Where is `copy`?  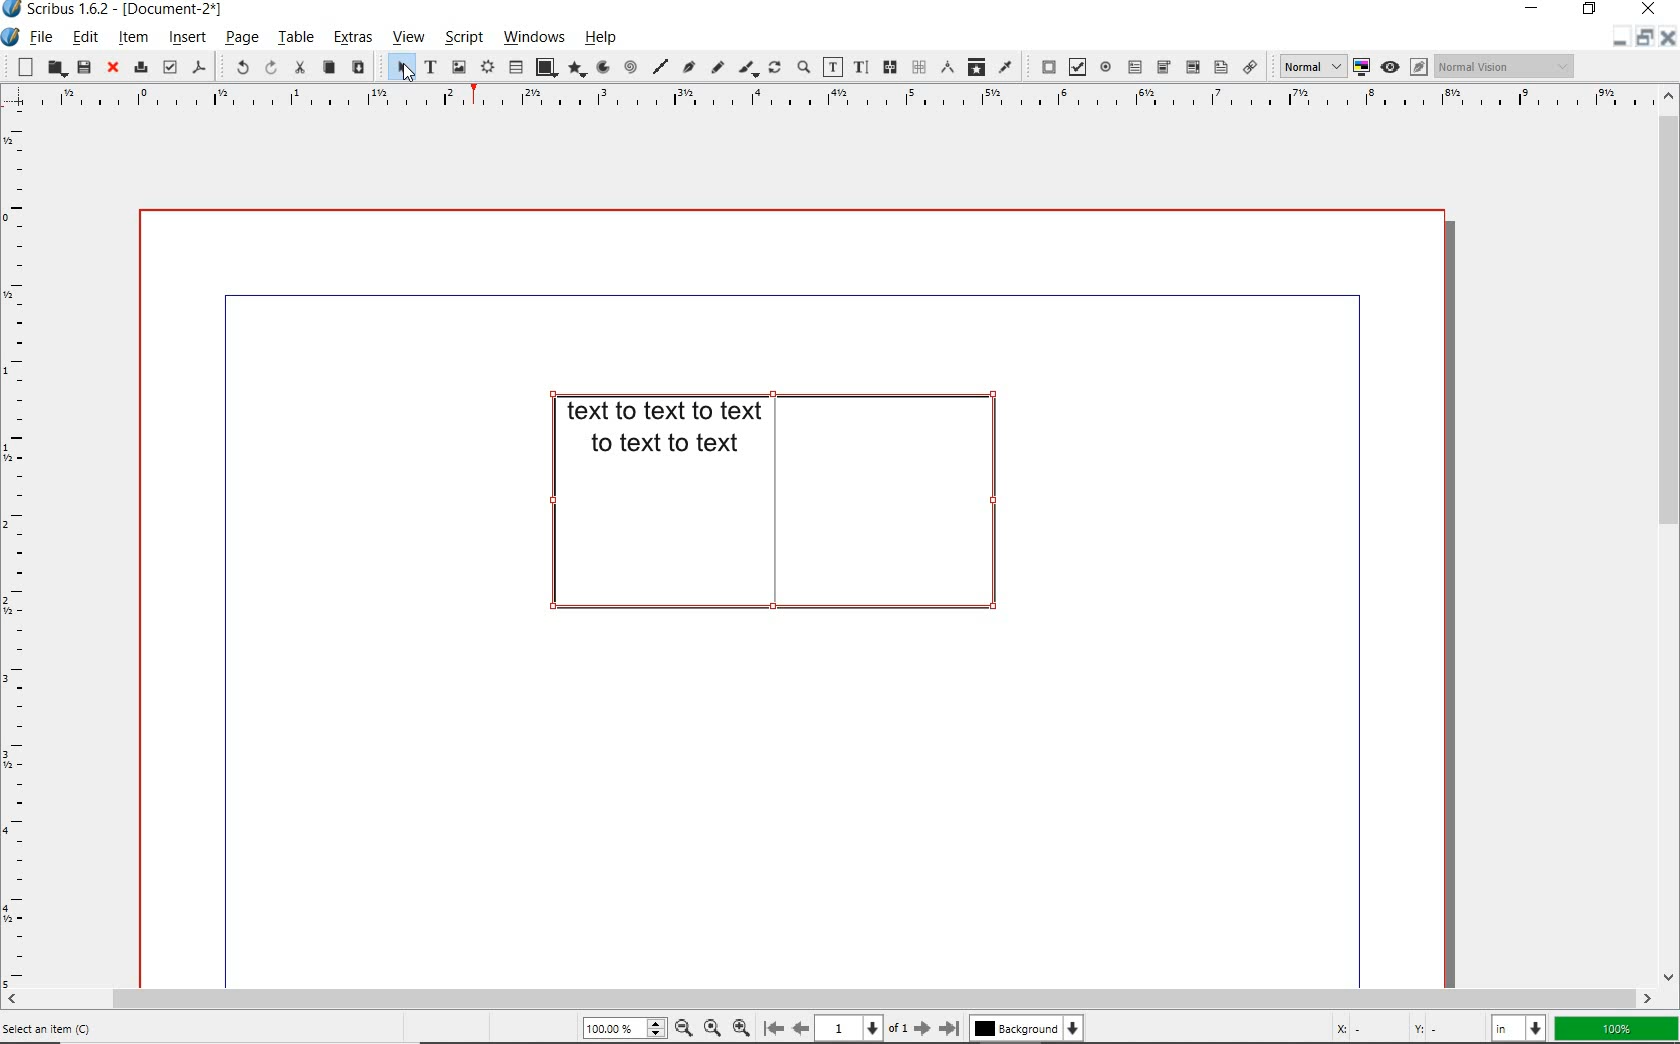
copy is located at coordinates (330, 69).